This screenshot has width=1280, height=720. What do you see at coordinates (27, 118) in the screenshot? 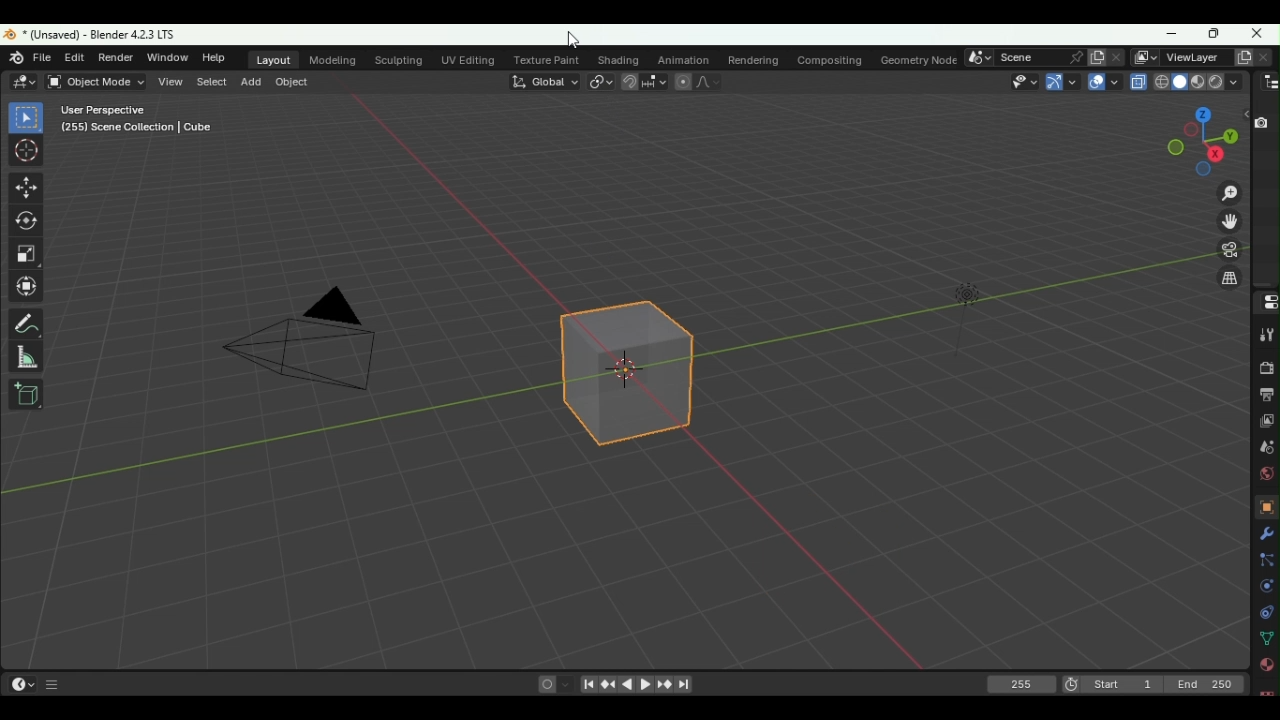
I see `Select box` at bounding box center [27, 118].